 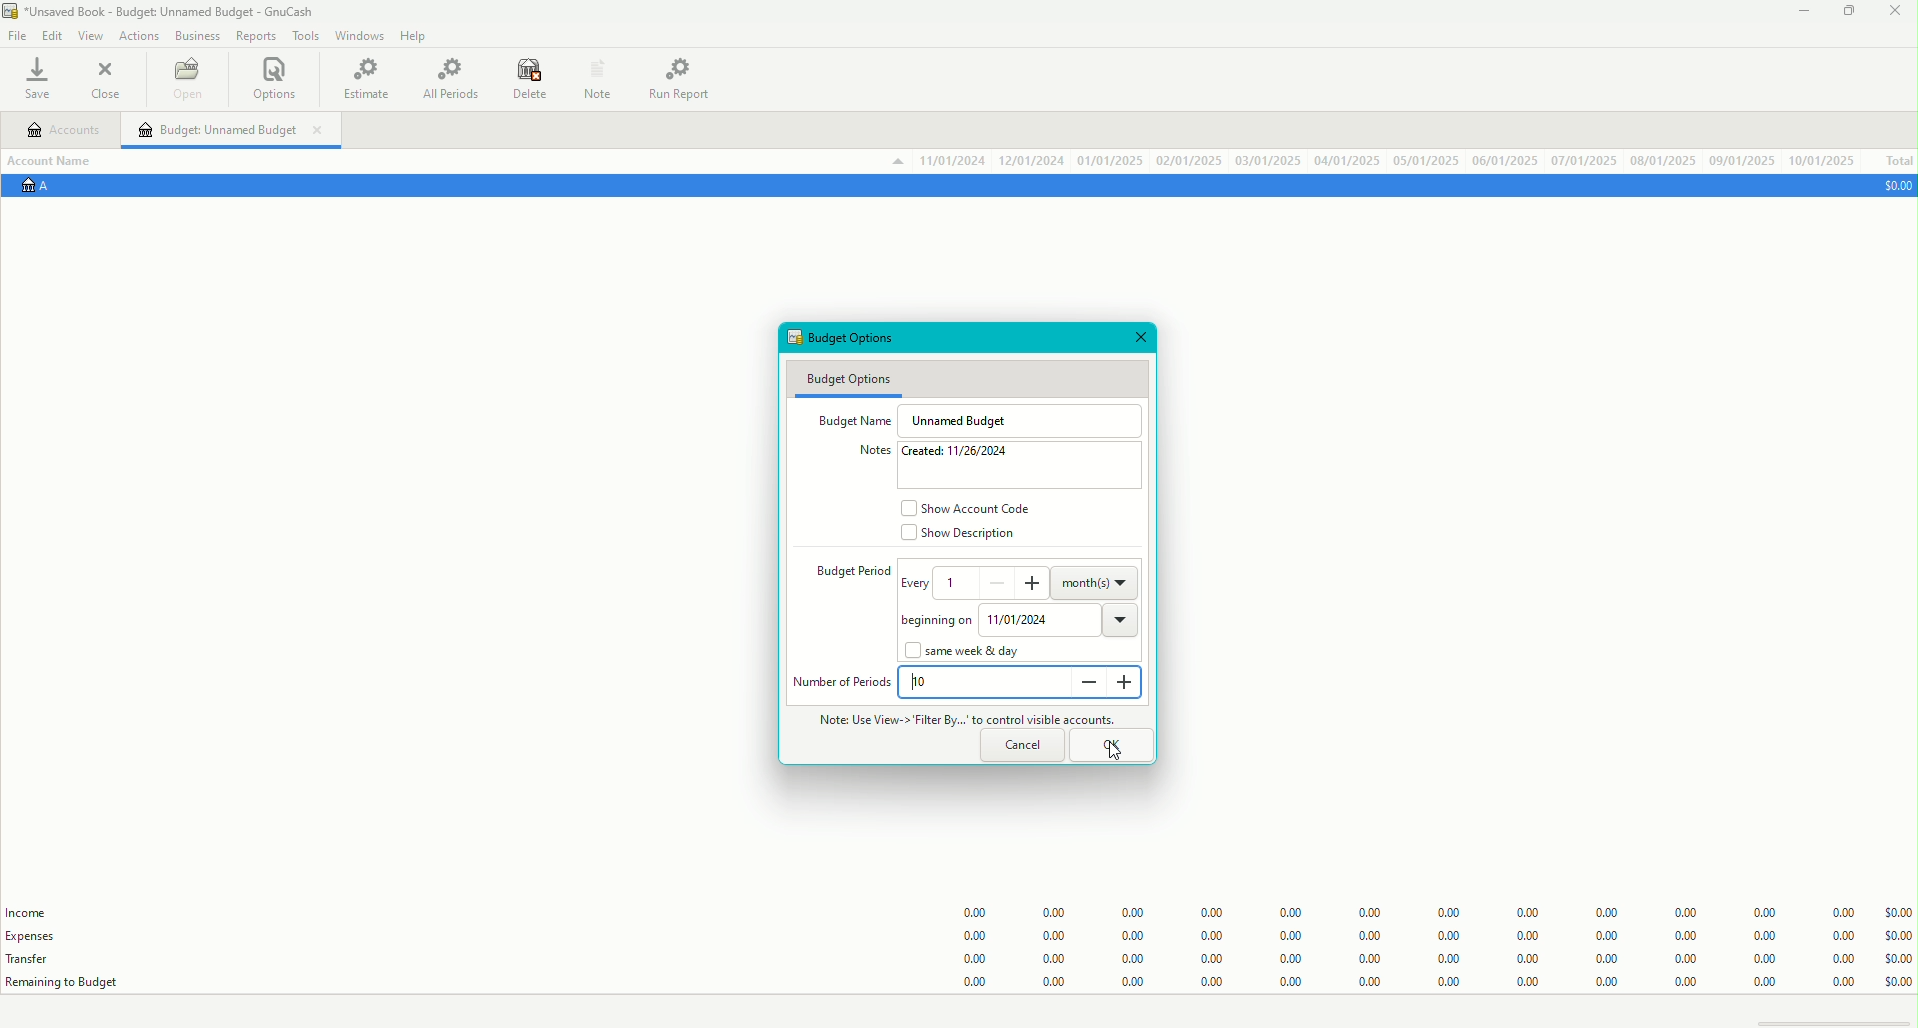 What do you see at coordinates (967, 420) in the screenshot?
I see `Unnamed Budget` at bounding box center [967, 420].